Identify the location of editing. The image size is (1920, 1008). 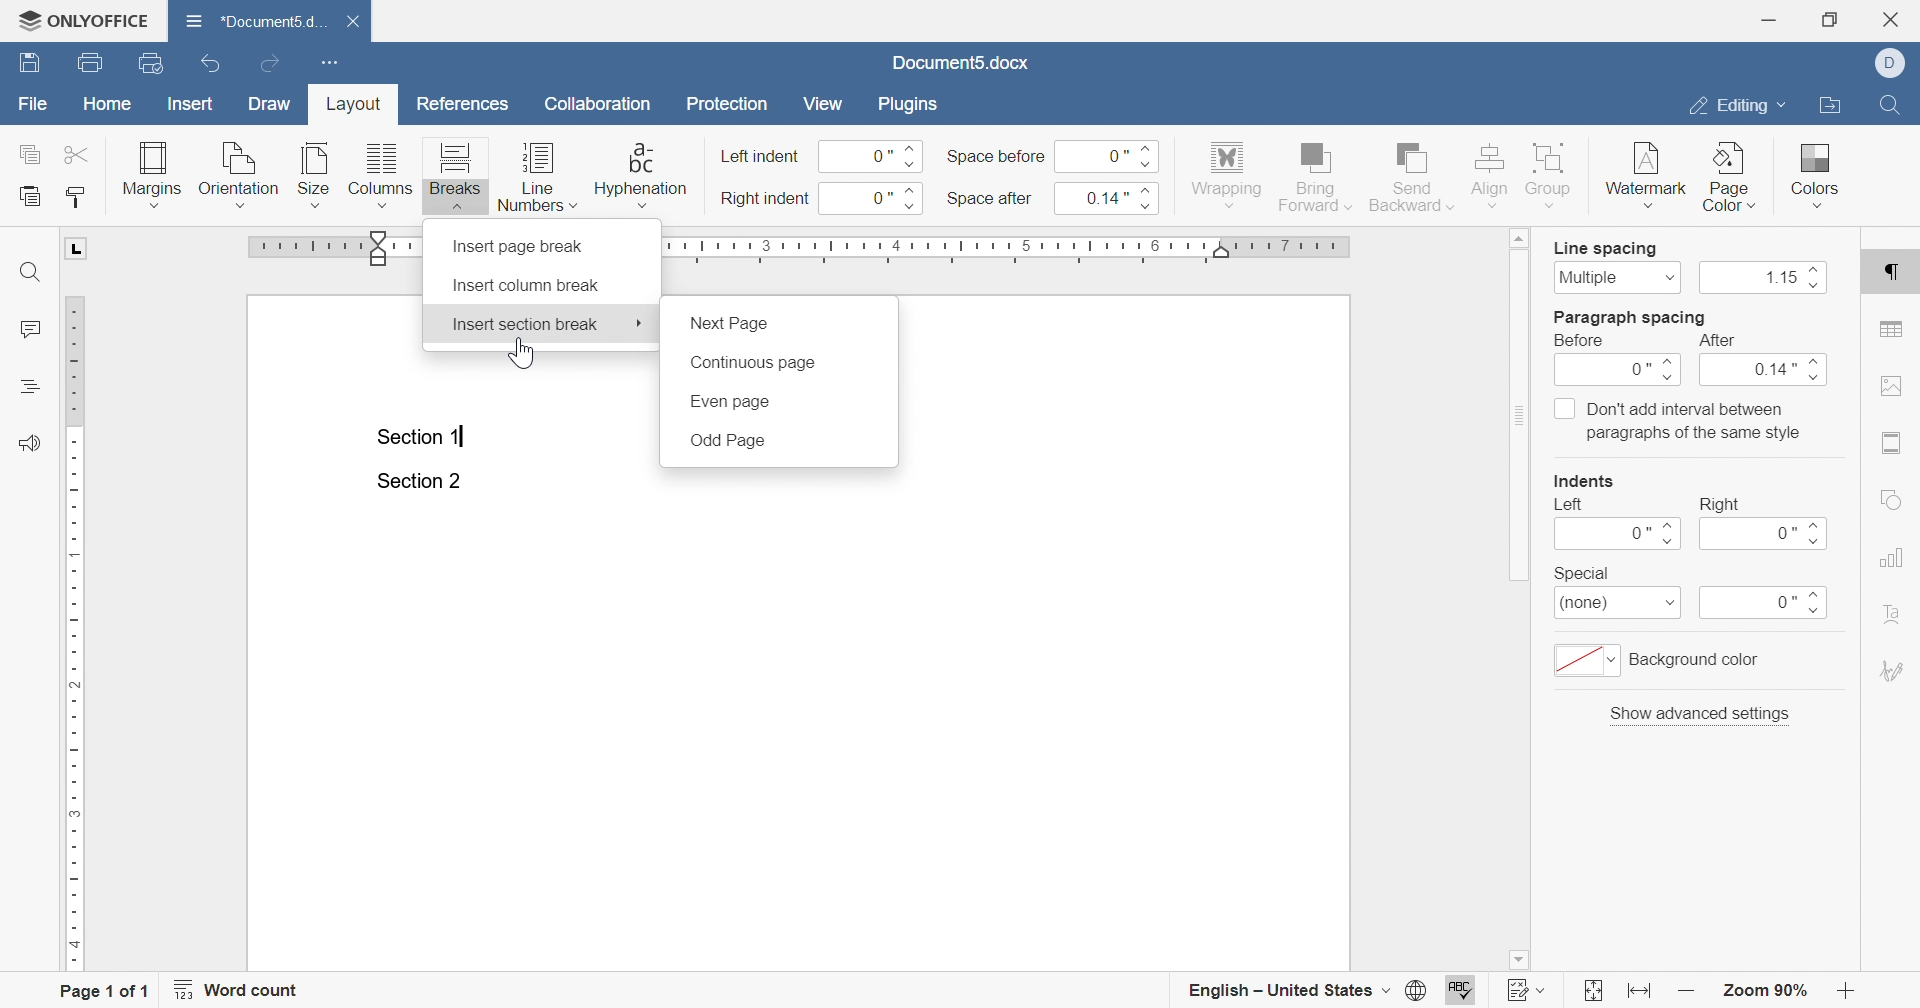
(1737, 109).